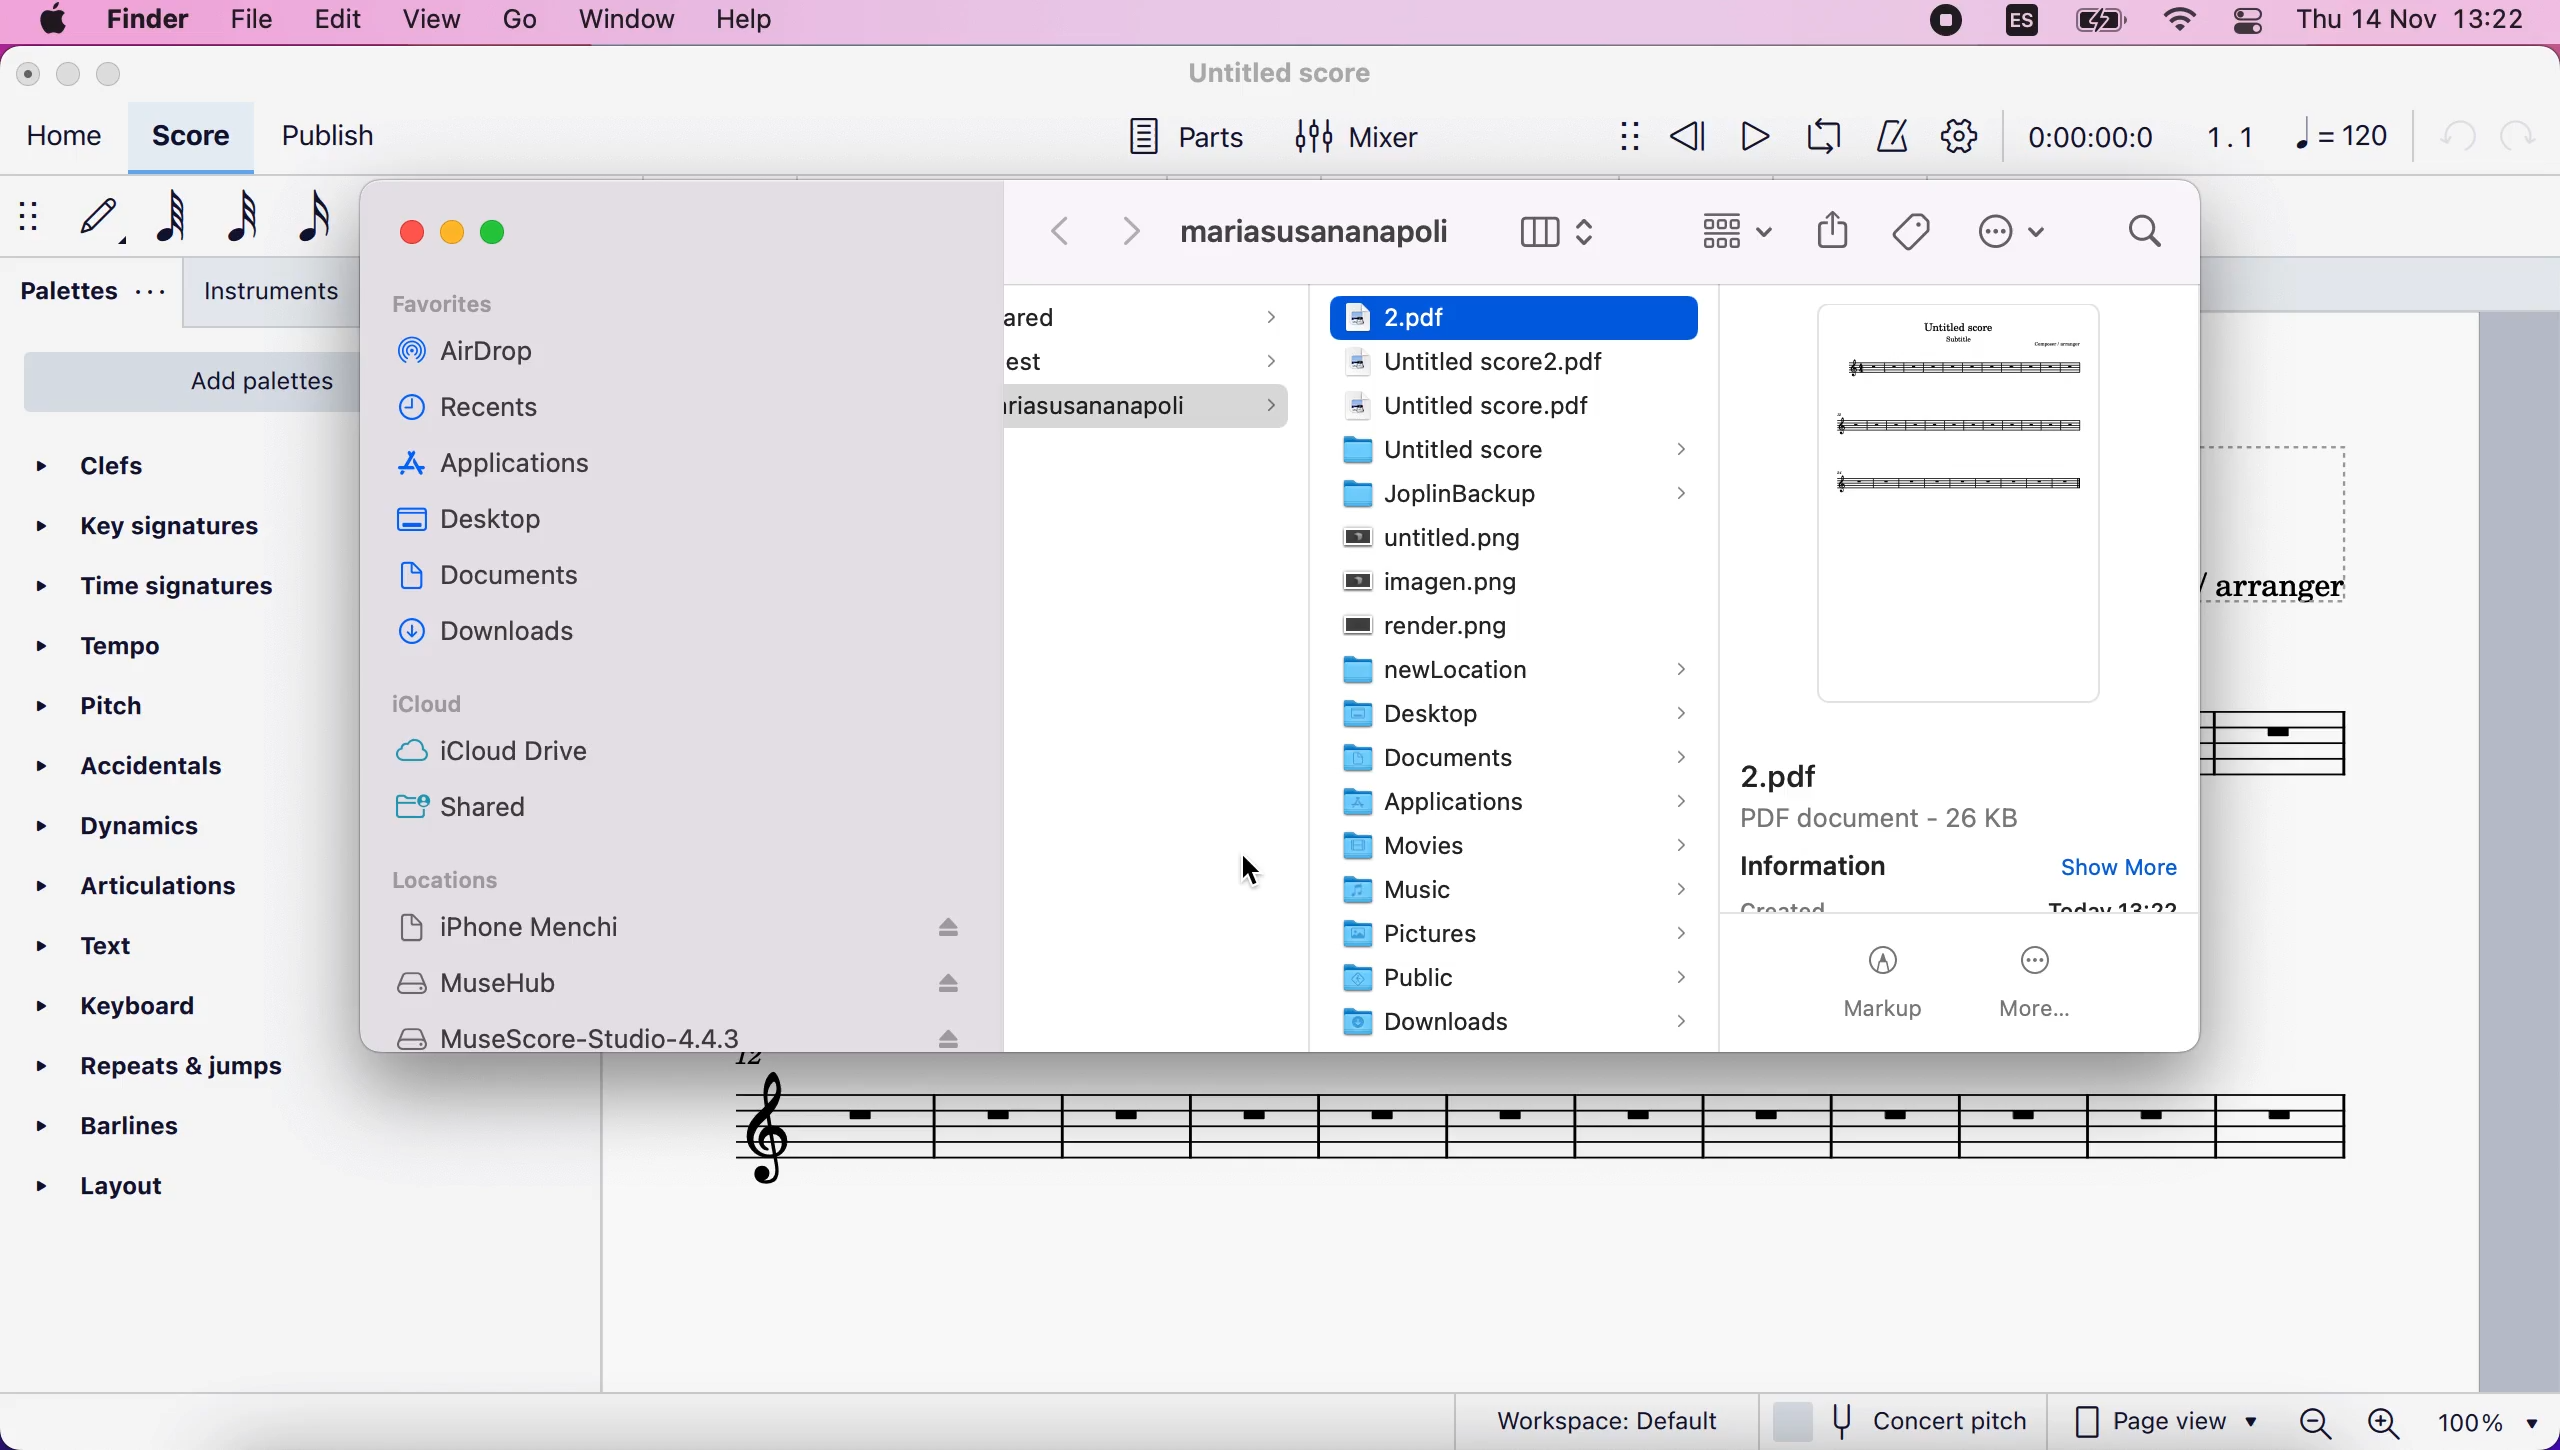 This screenshot has width=2560, height=1450. Describe the element at coordinates (2013, 234) in the screenshot. I see `options` at that location.